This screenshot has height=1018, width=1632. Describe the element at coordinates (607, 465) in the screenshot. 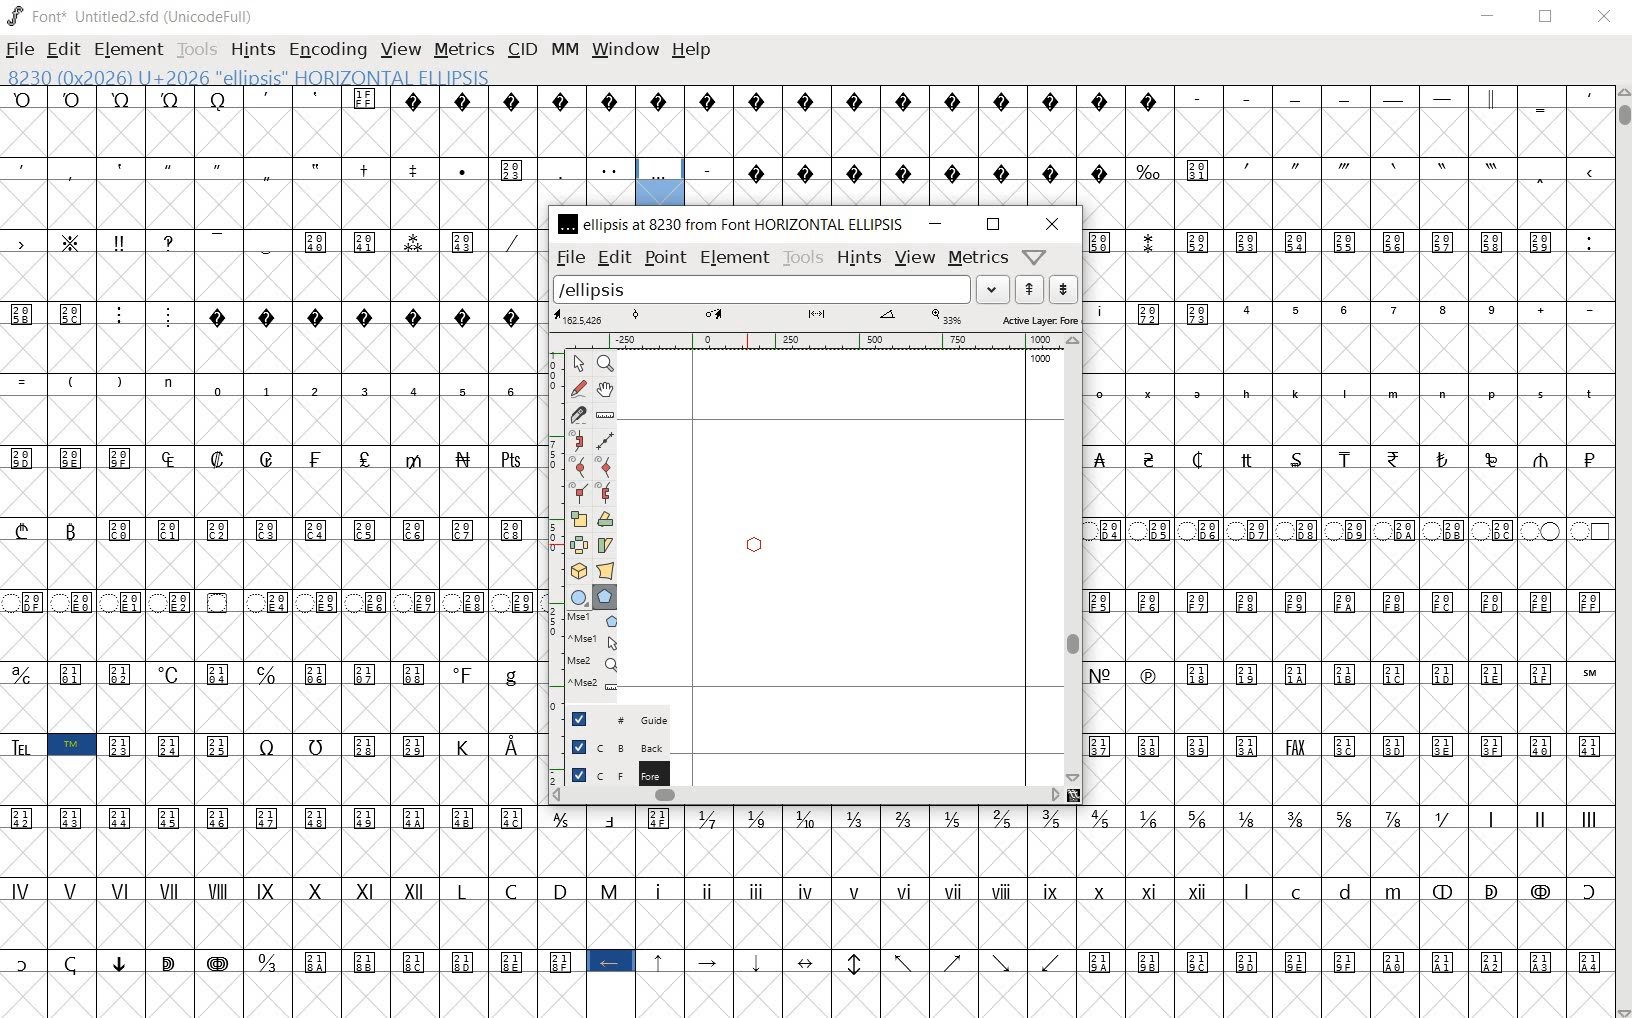

I see `add a curve point always either horizontal or vertical` at that location.